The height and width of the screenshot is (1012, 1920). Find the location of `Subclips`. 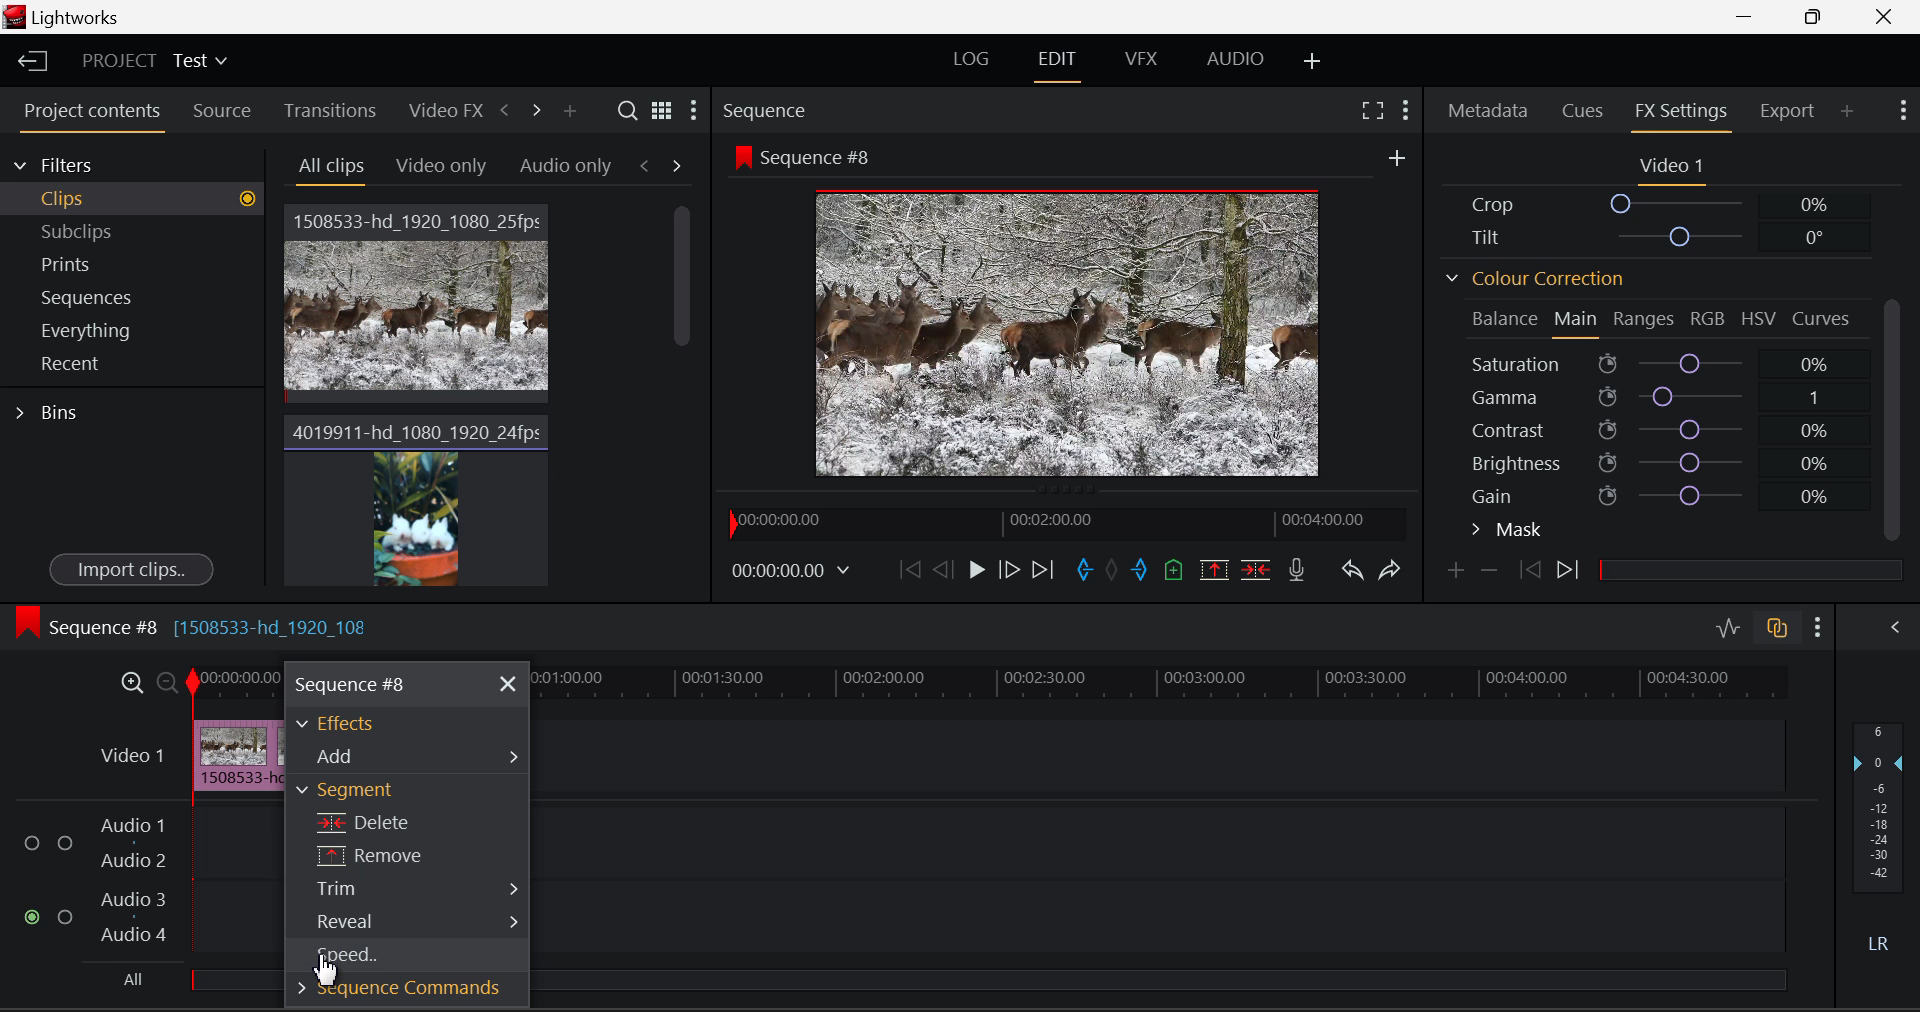

Subclips is located at coordinates (145, 231).